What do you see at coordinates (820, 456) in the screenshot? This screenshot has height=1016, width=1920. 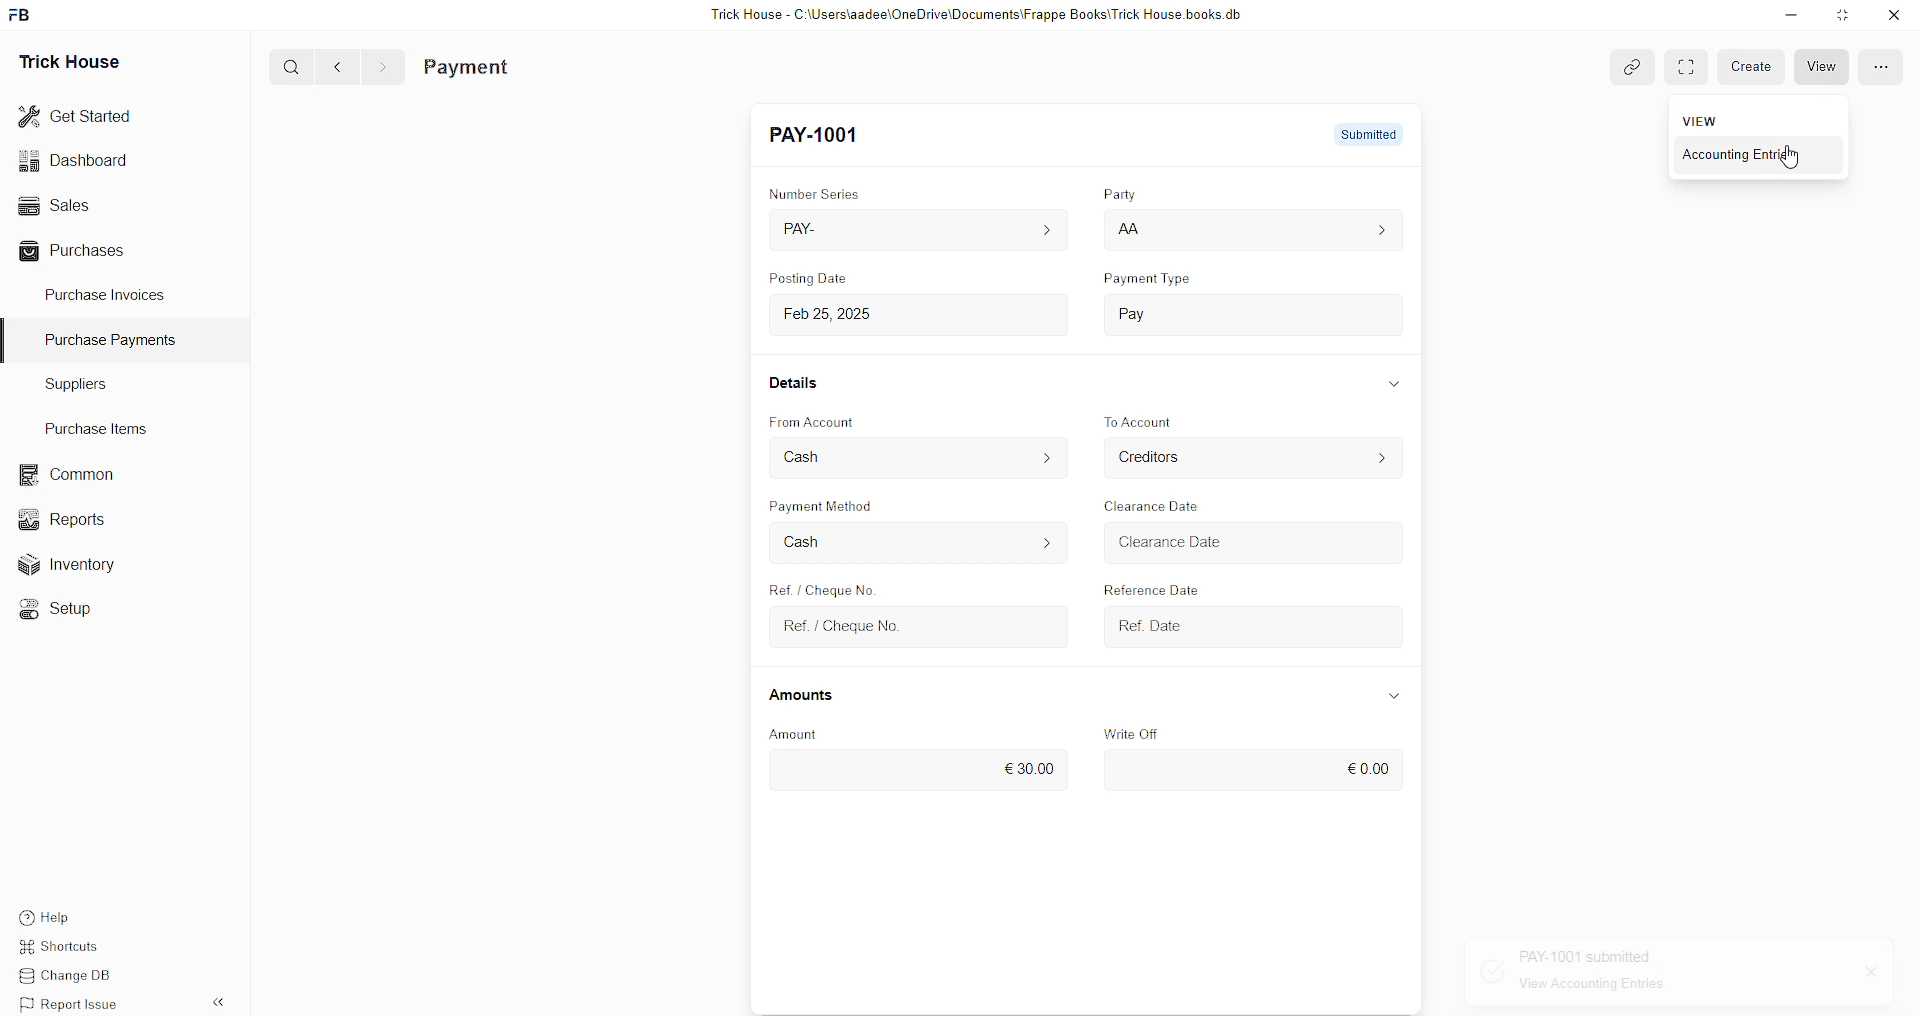 I see `Cash` at bounding box center [820, 456].